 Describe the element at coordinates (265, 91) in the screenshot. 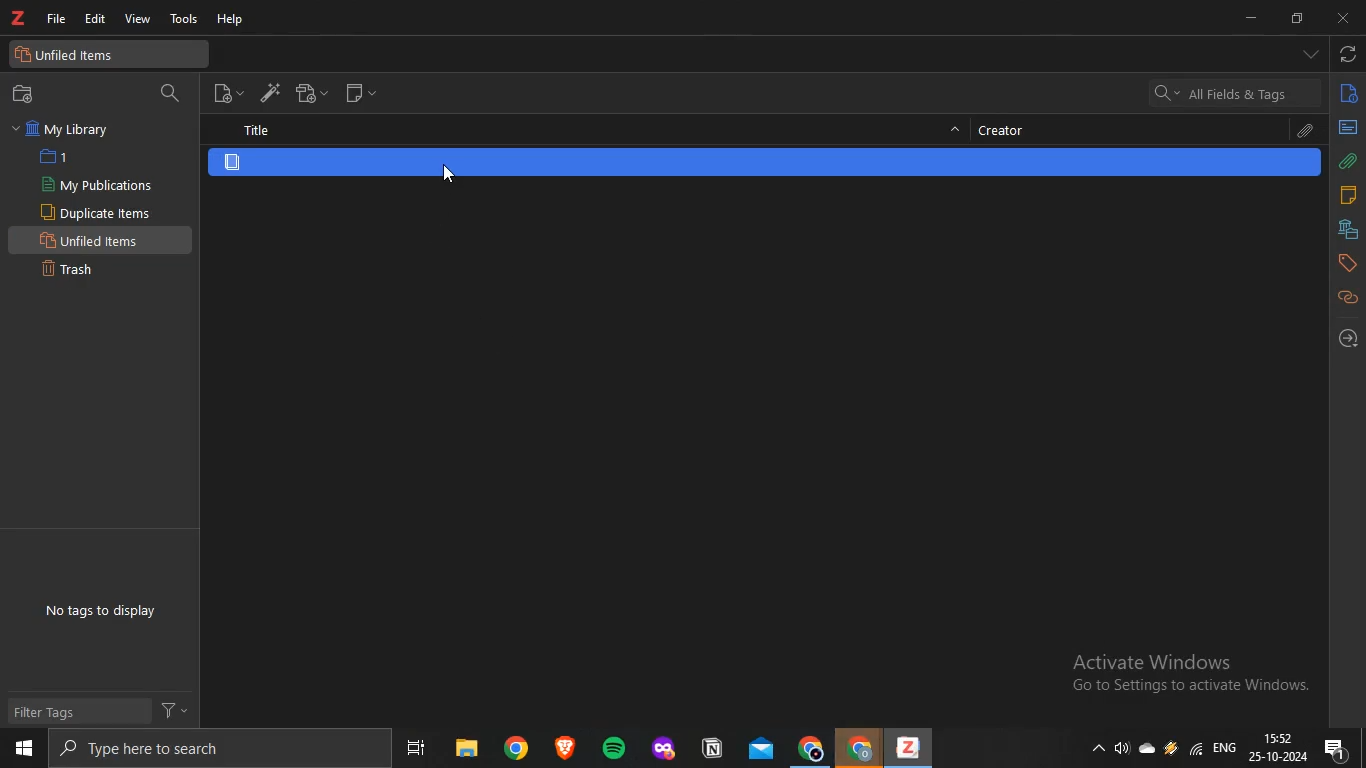

I see `add item by identifier` at that location.